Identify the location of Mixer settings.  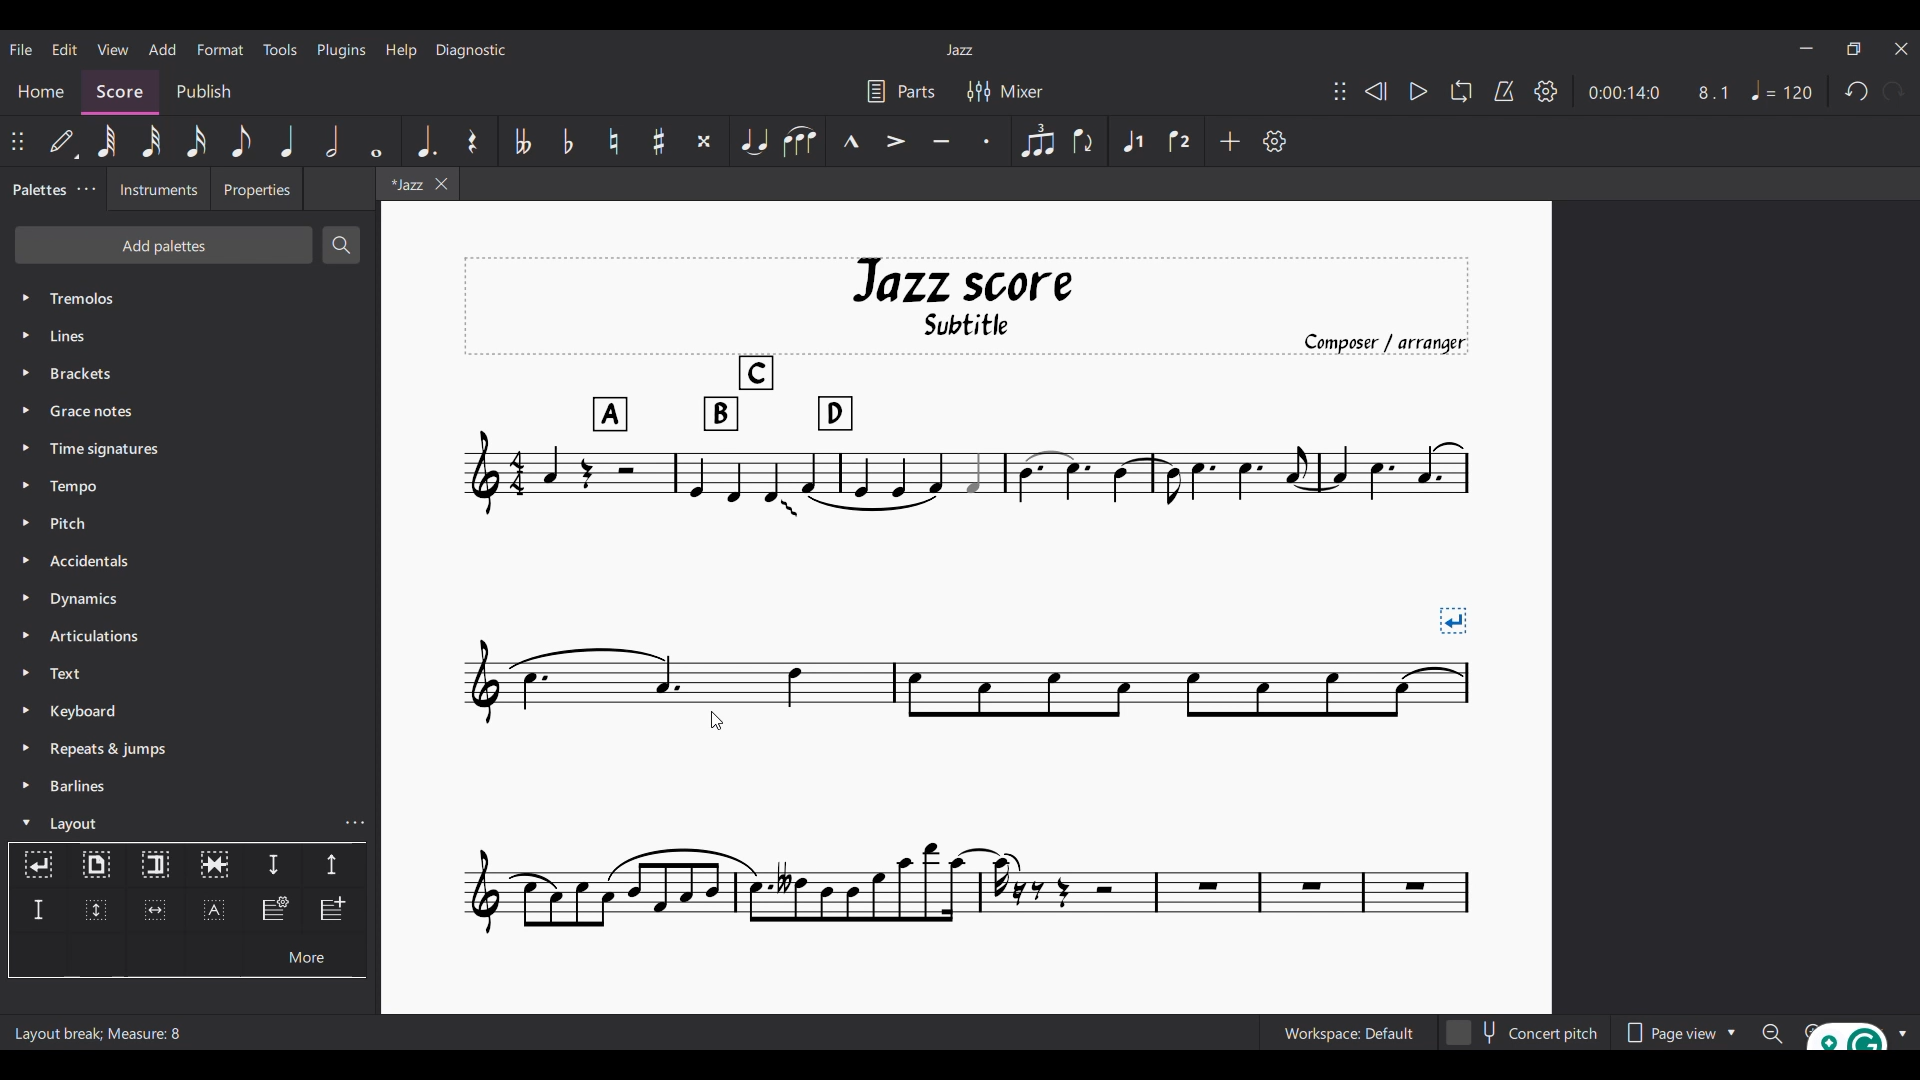
(1005, 92).